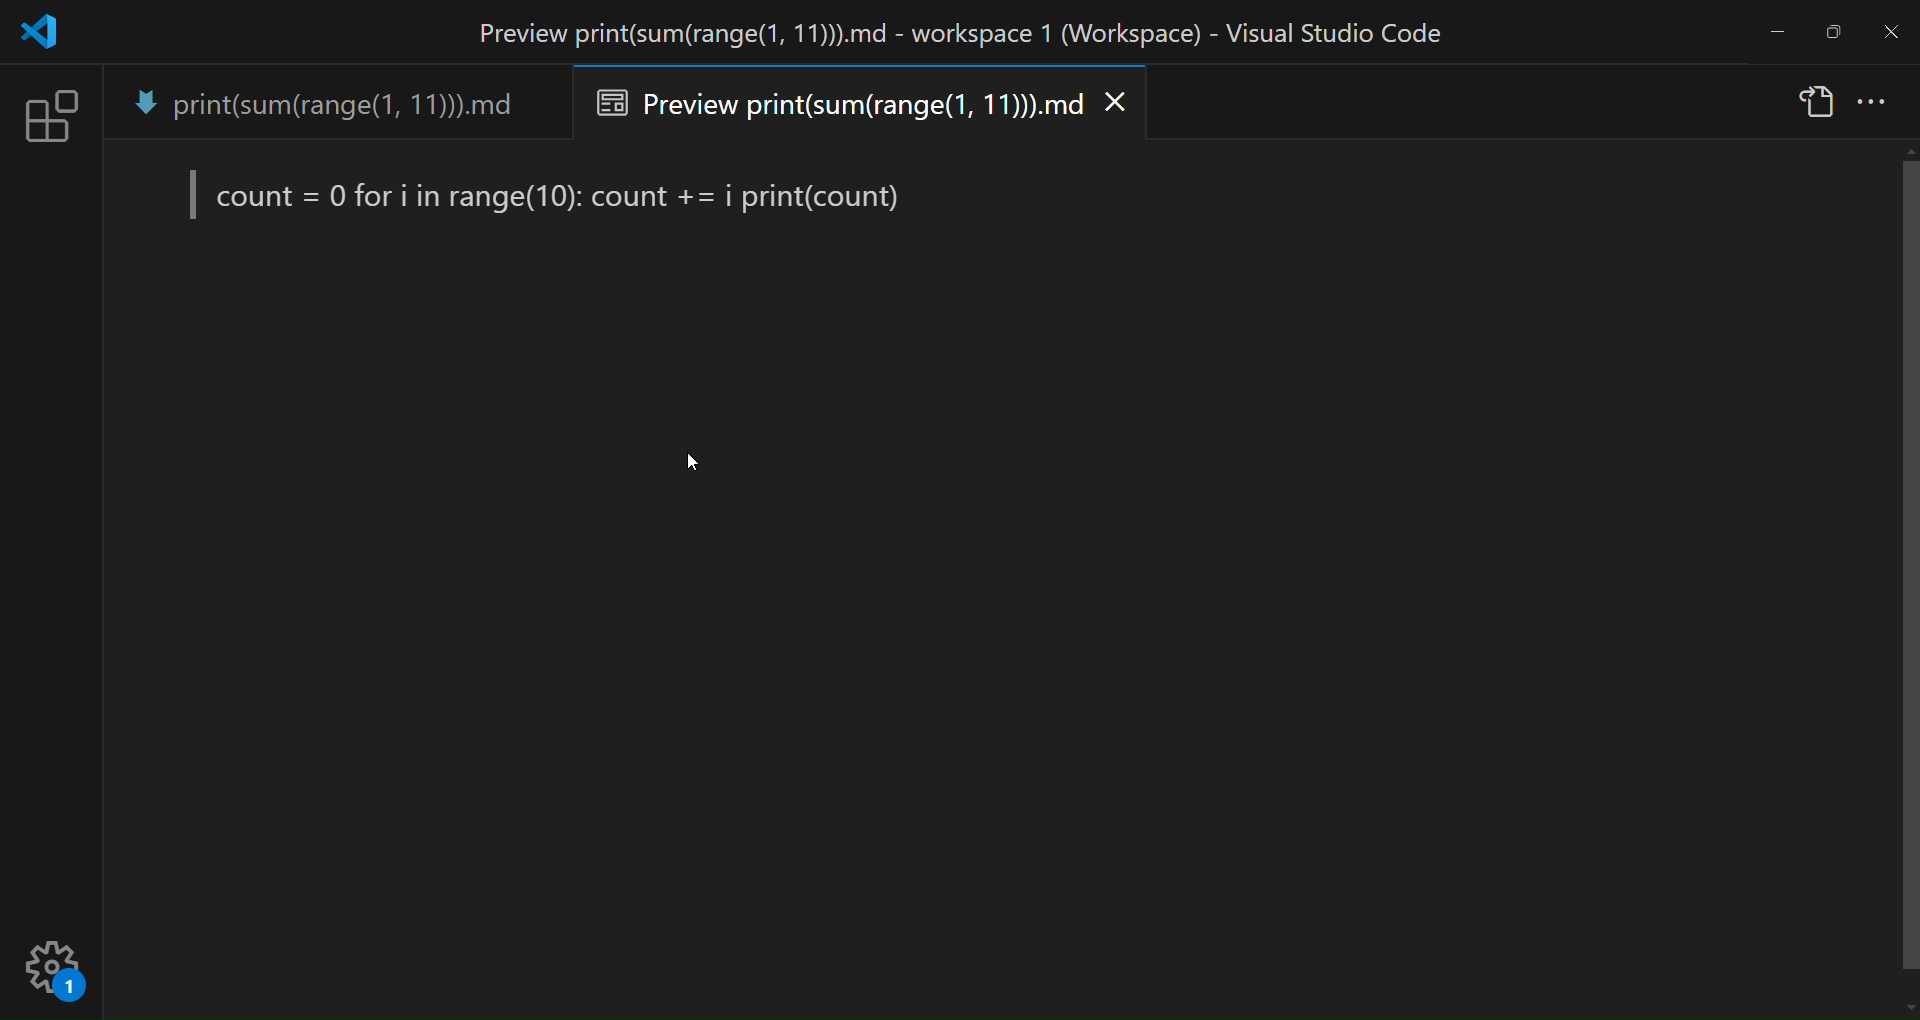 This screenshot has width=1920, height=1020. What do you see at coordinates (54, 118) in the screenshot?
I see `extension` at bounding box center [54, 118].